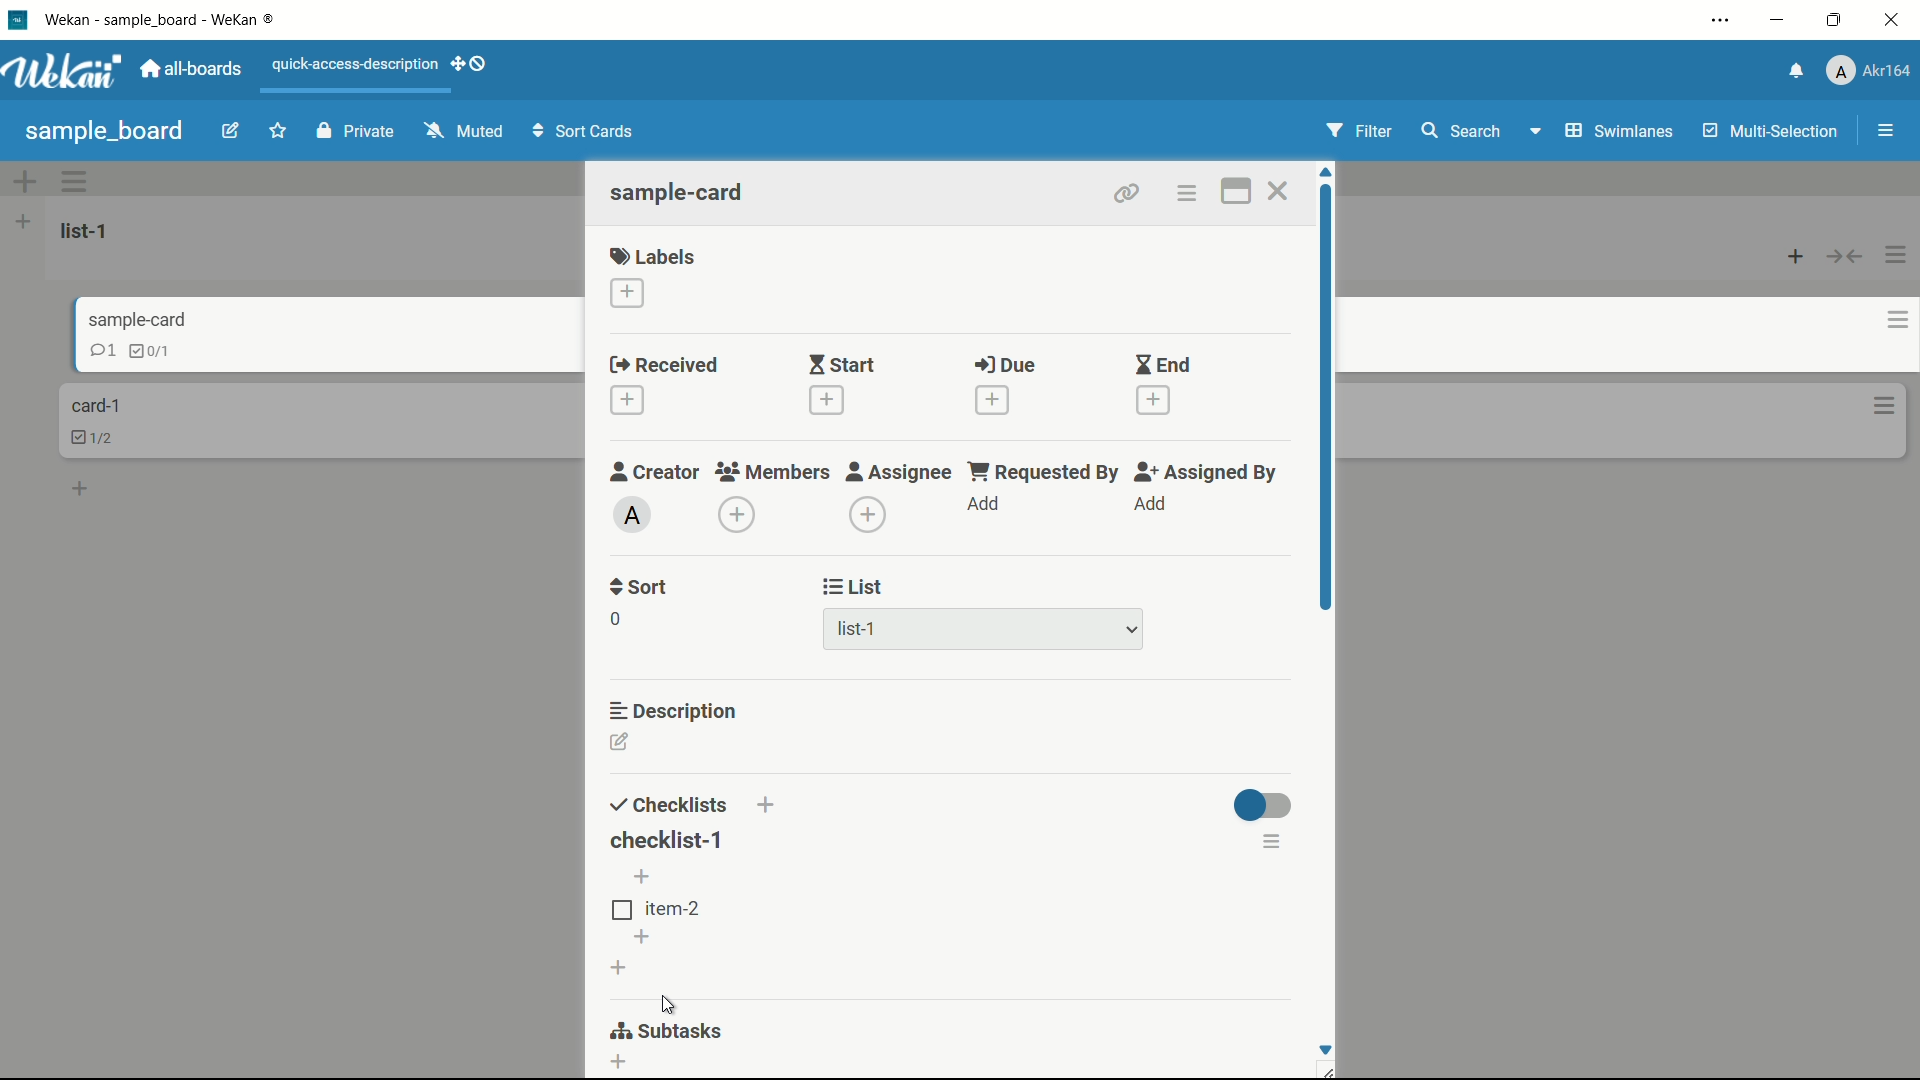 The height and width of the screenshot is (1080, 1920). Describe the element at coordinates (1793, 73) in the screenshot. I see `notifications` at that location.